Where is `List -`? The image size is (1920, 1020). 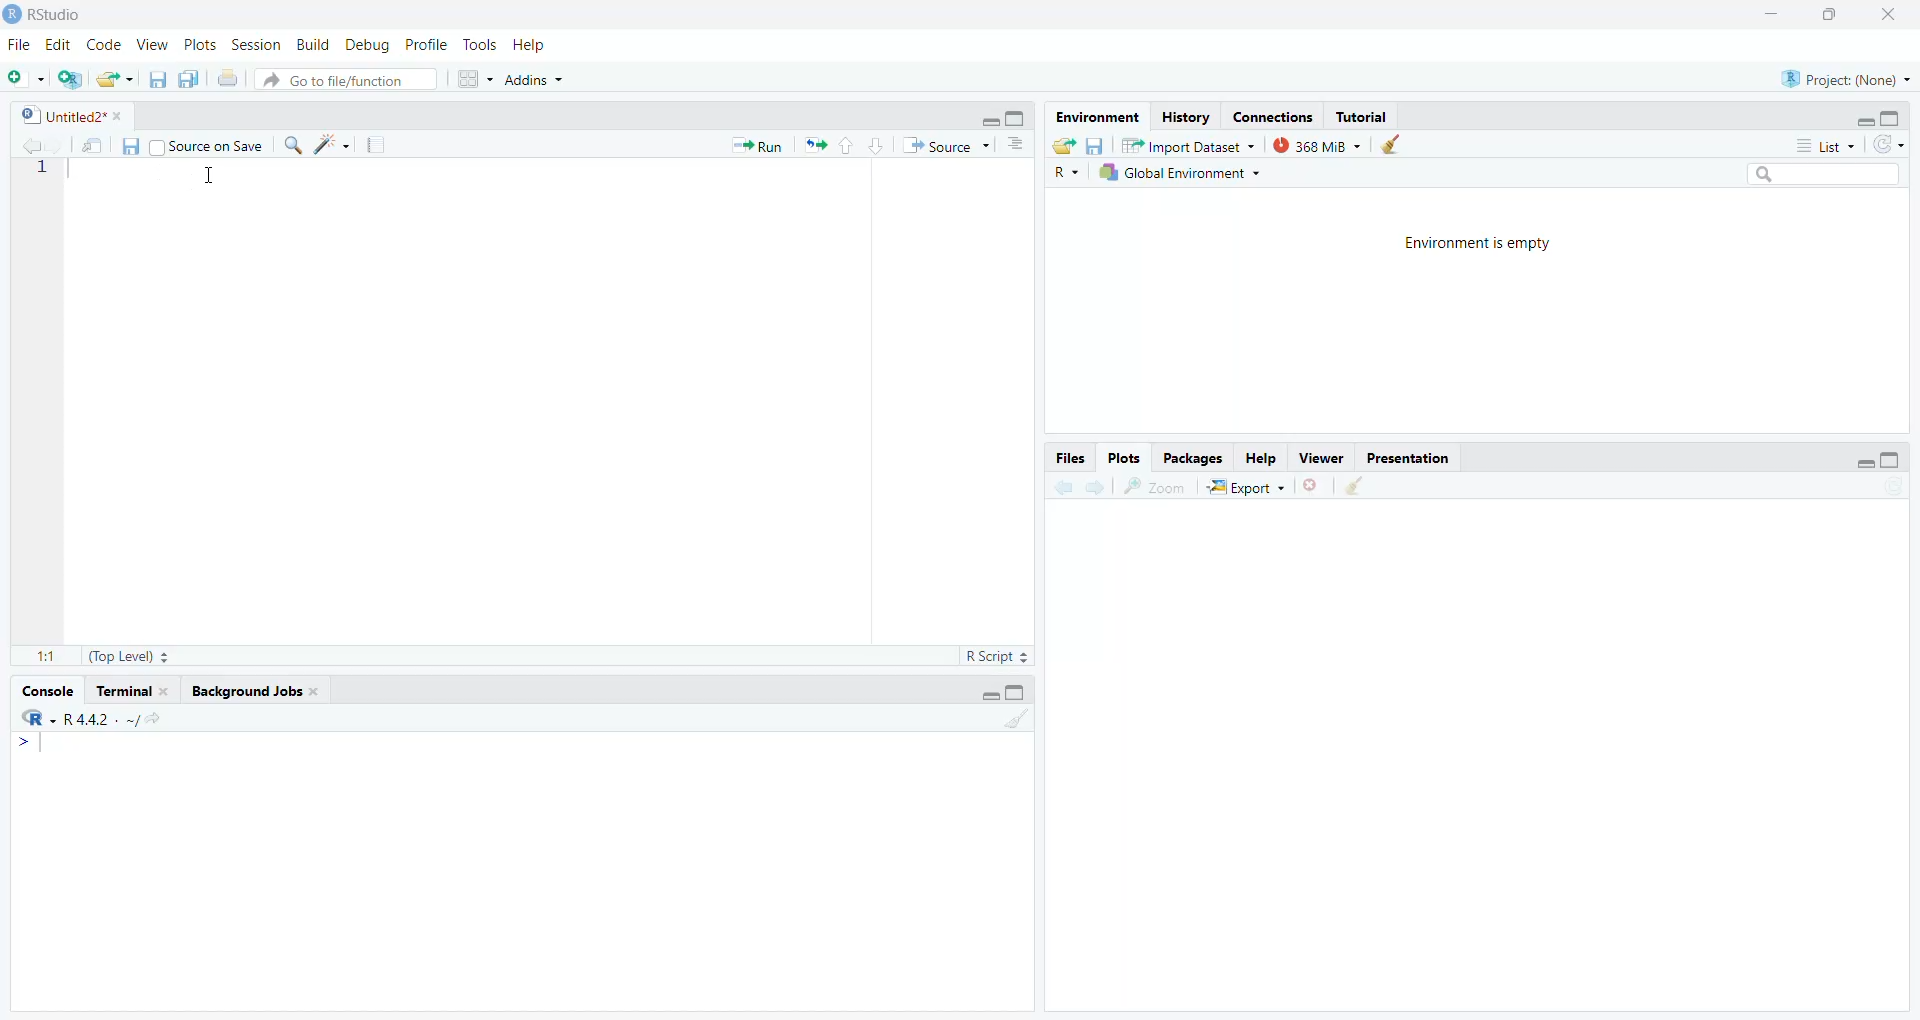 List - is located at coordinates (1822, 146).